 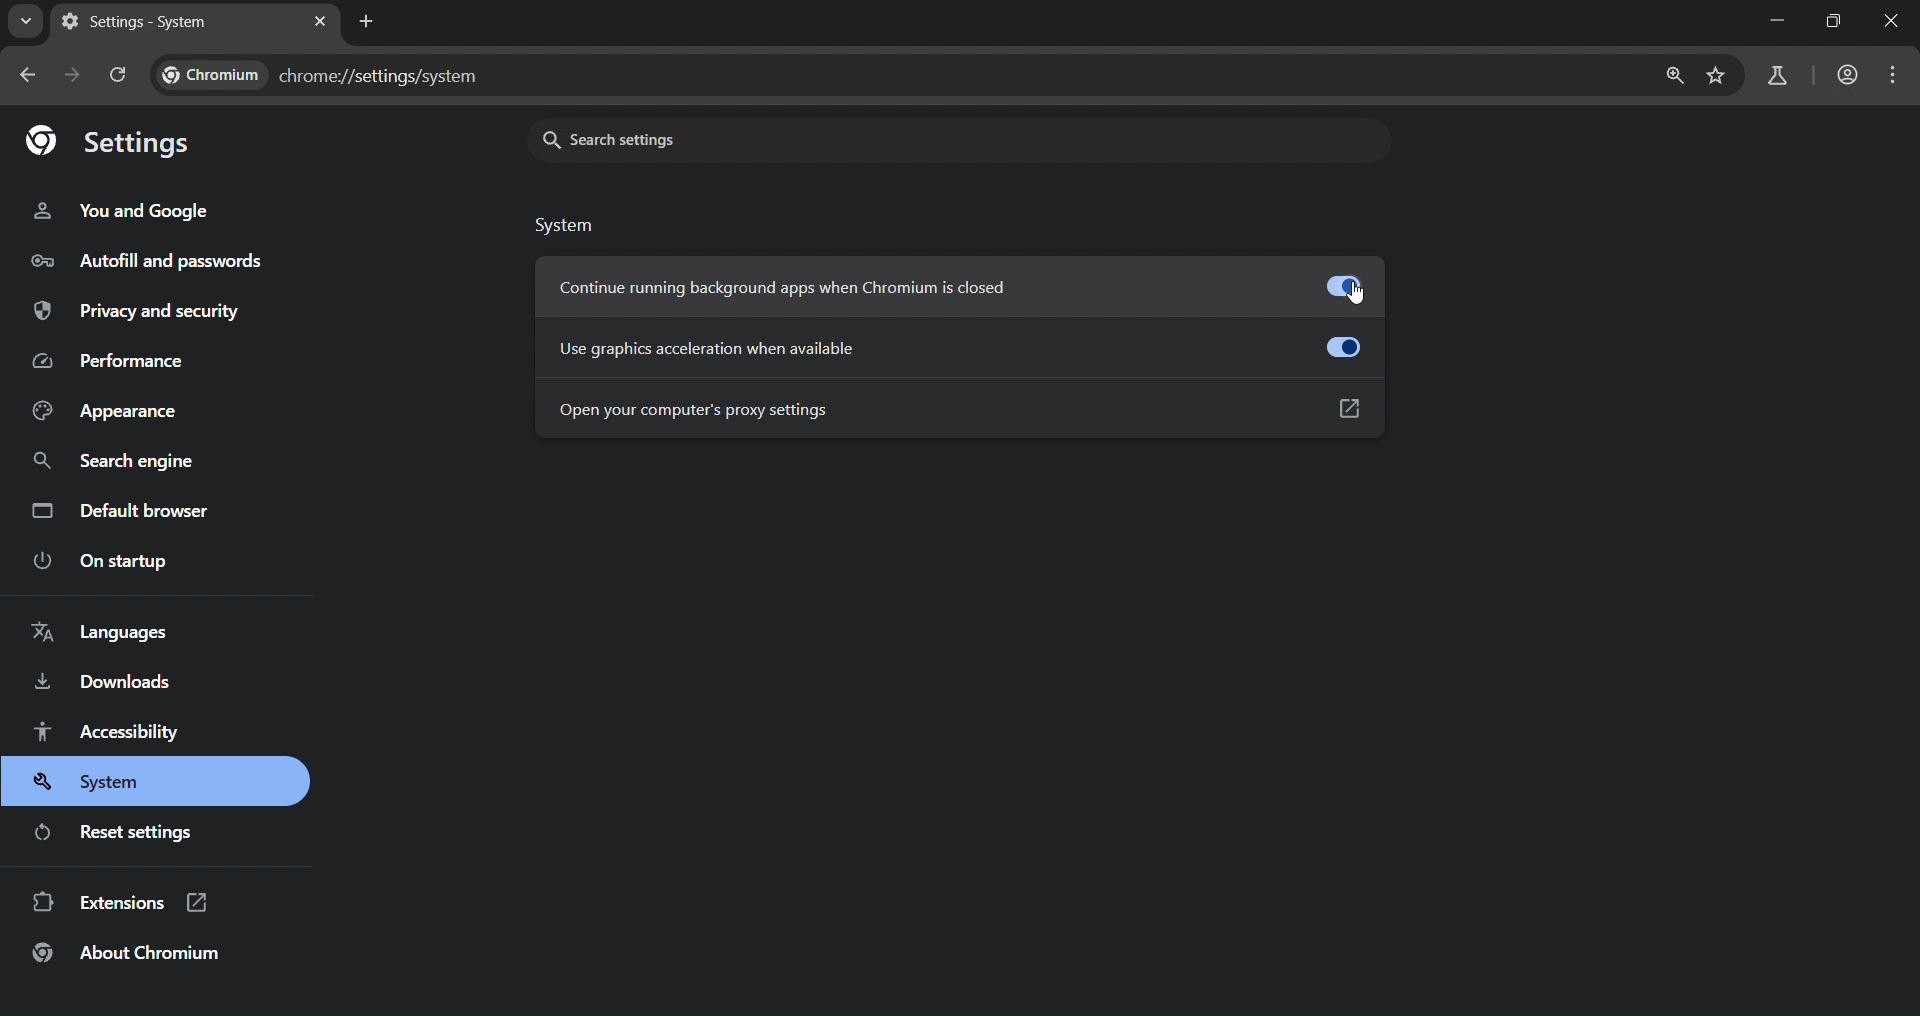 I want to click on privacy and security, so click(x=149, y=311).